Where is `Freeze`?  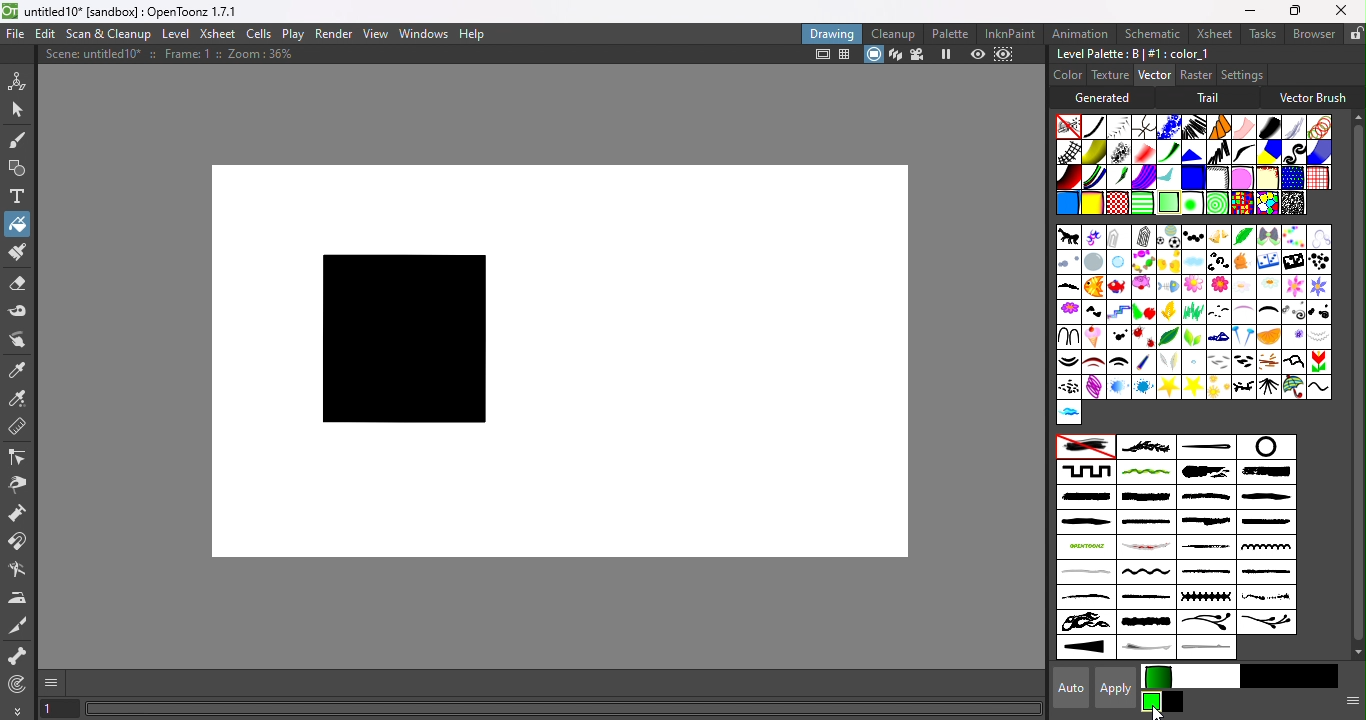
Freeze is located at coordinates (947, 56).